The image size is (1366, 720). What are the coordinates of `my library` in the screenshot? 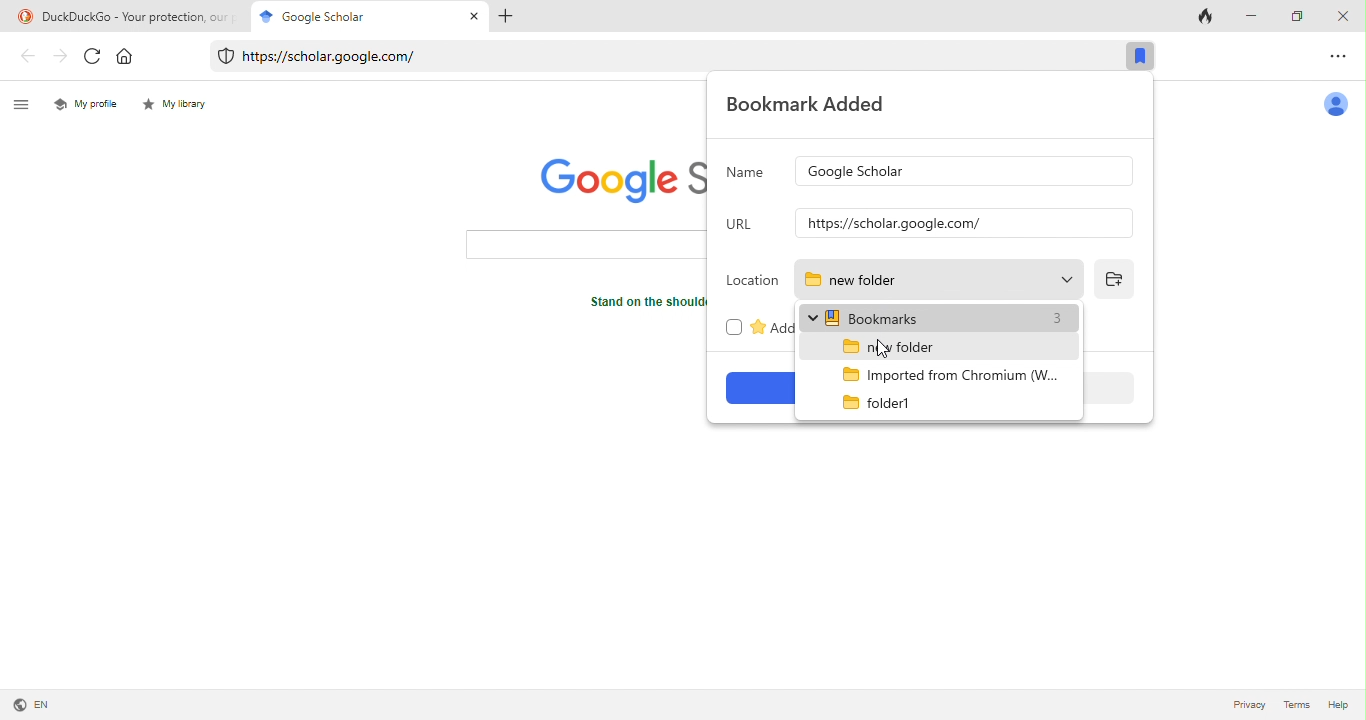 It's located at (181, 108).